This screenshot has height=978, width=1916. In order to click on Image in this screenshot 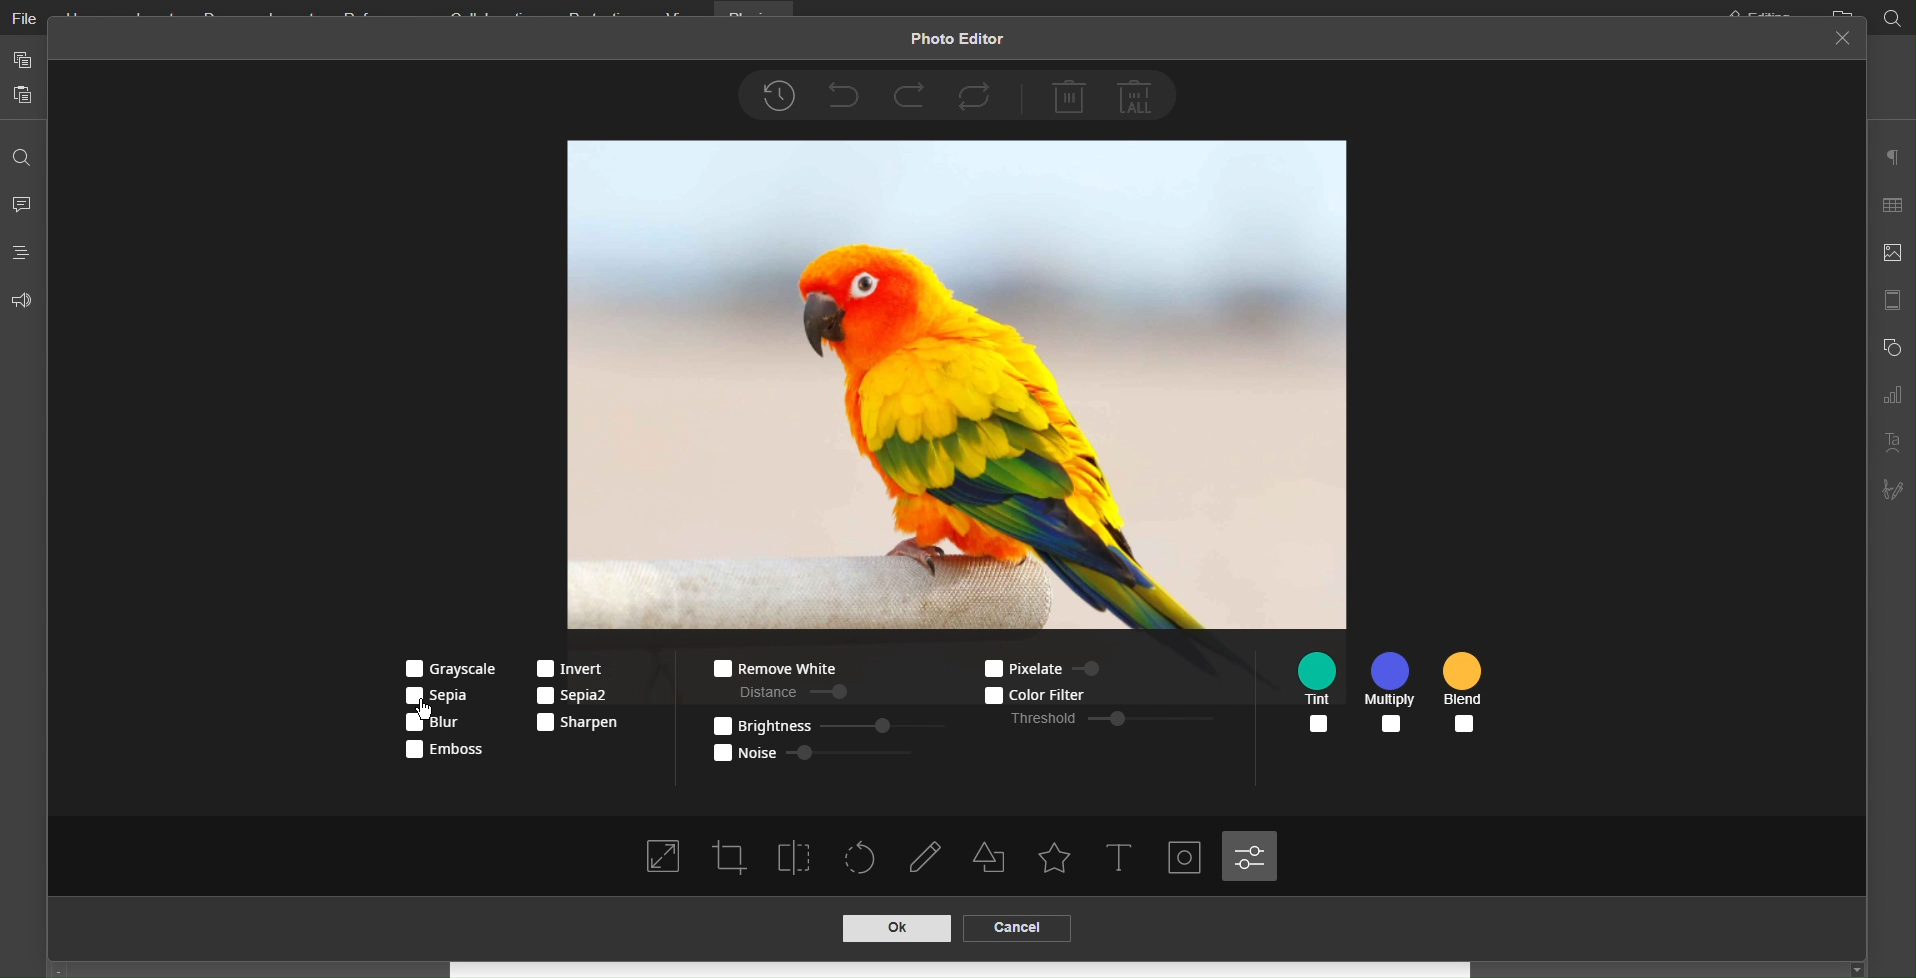, I will do `click(1187, 859)`.